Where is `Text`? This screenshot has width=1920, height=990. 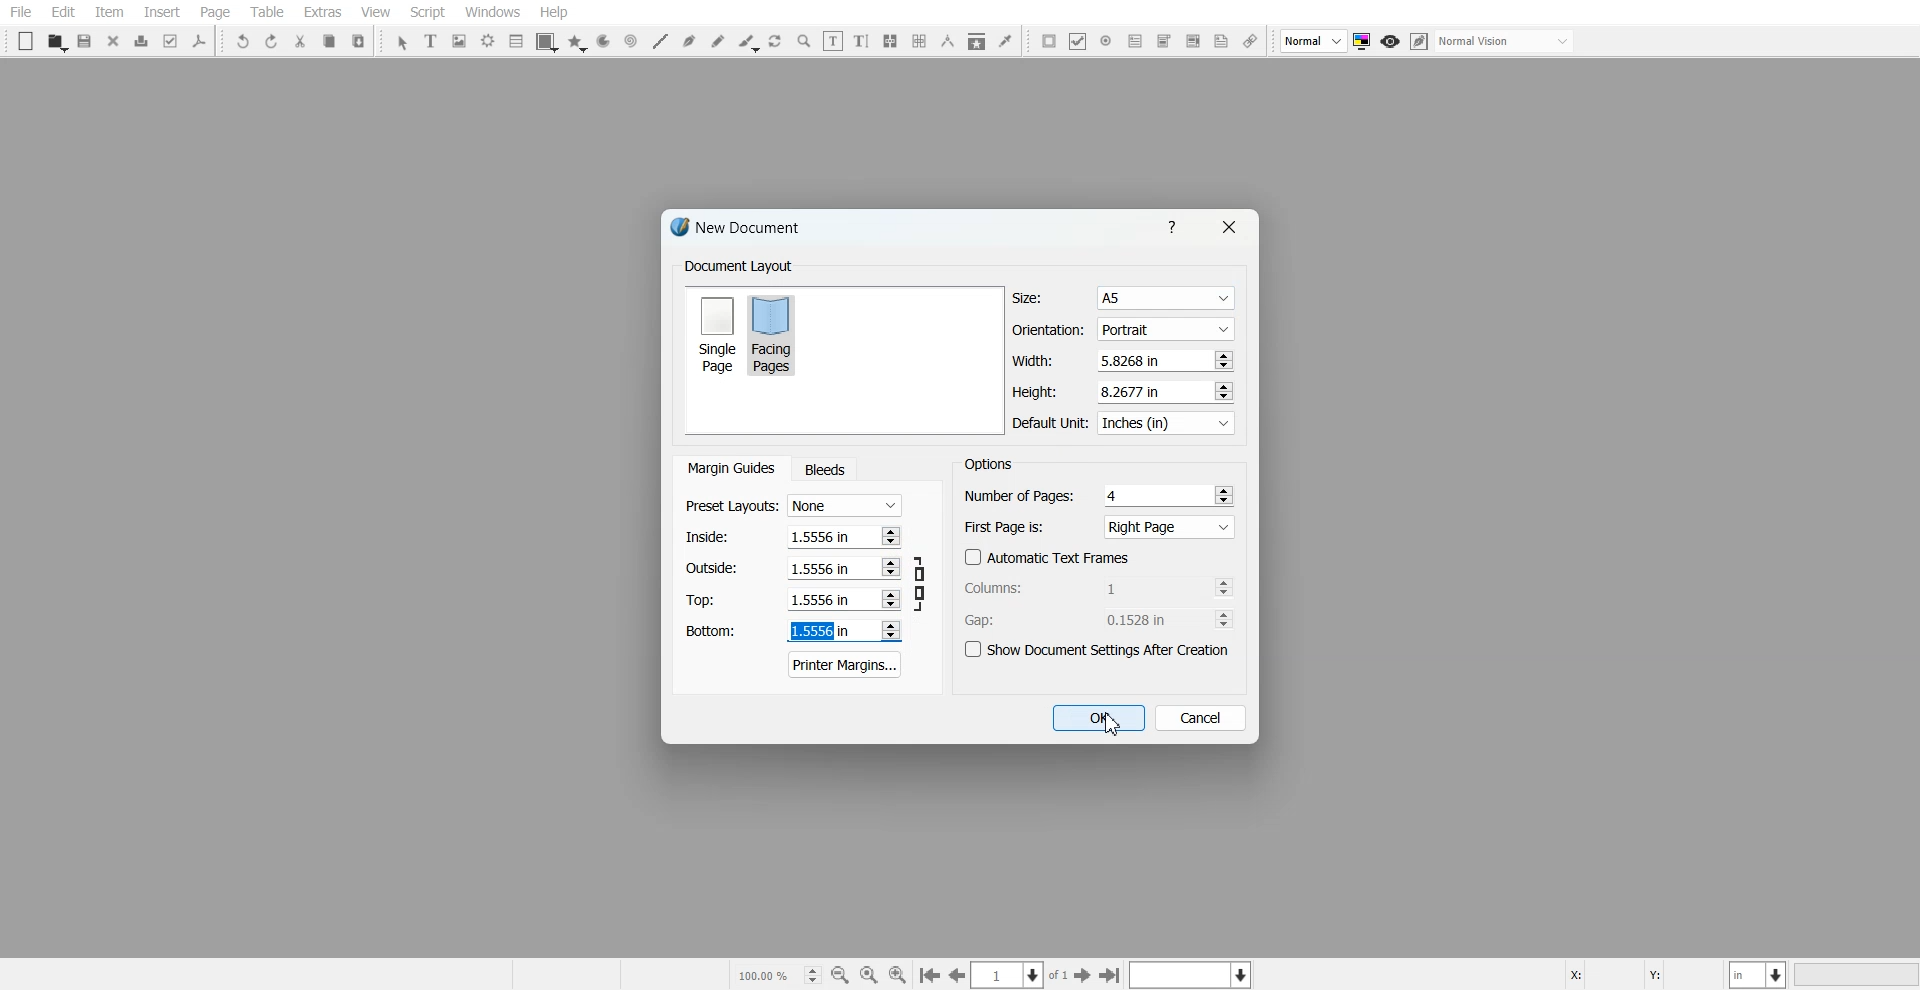 Text is located at coordinates (743, 230).